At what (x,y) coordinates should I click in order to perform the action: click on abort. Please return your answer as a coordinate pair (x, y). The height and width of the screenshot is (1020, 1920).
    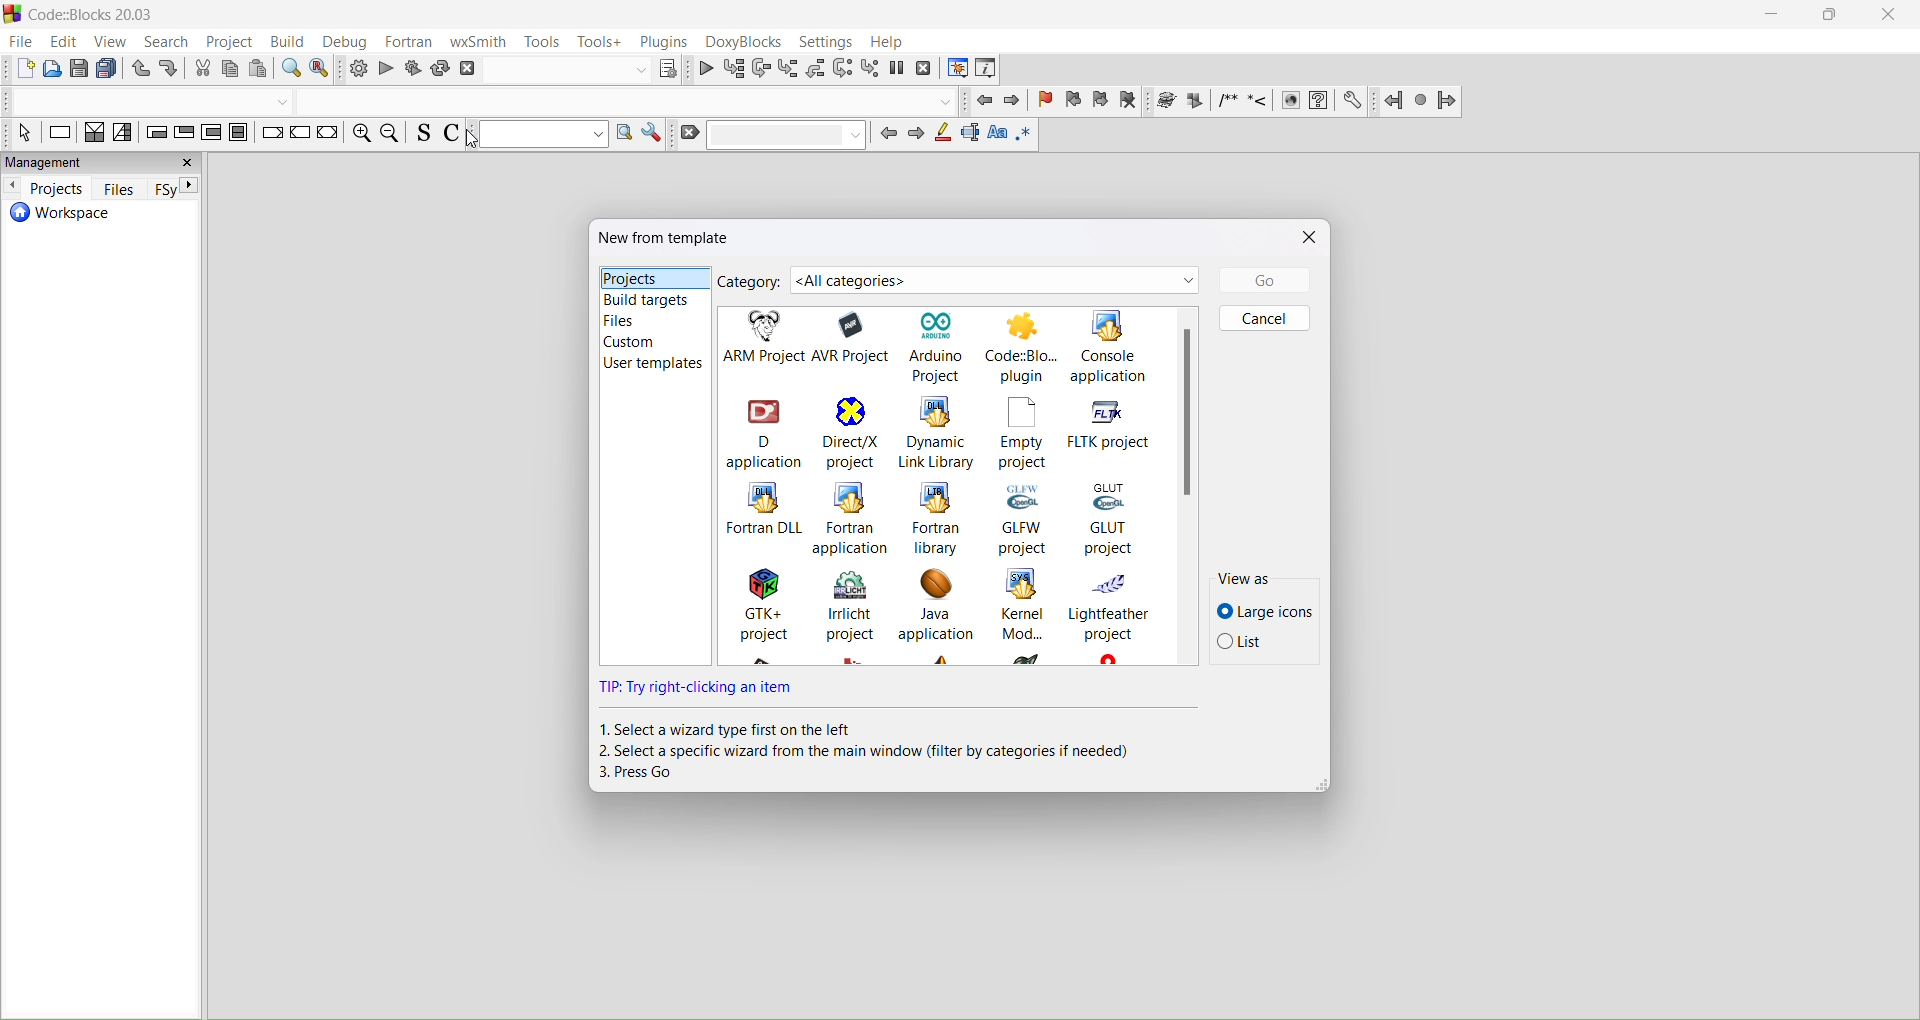
    Looking at the image, I should click on (469, 70).